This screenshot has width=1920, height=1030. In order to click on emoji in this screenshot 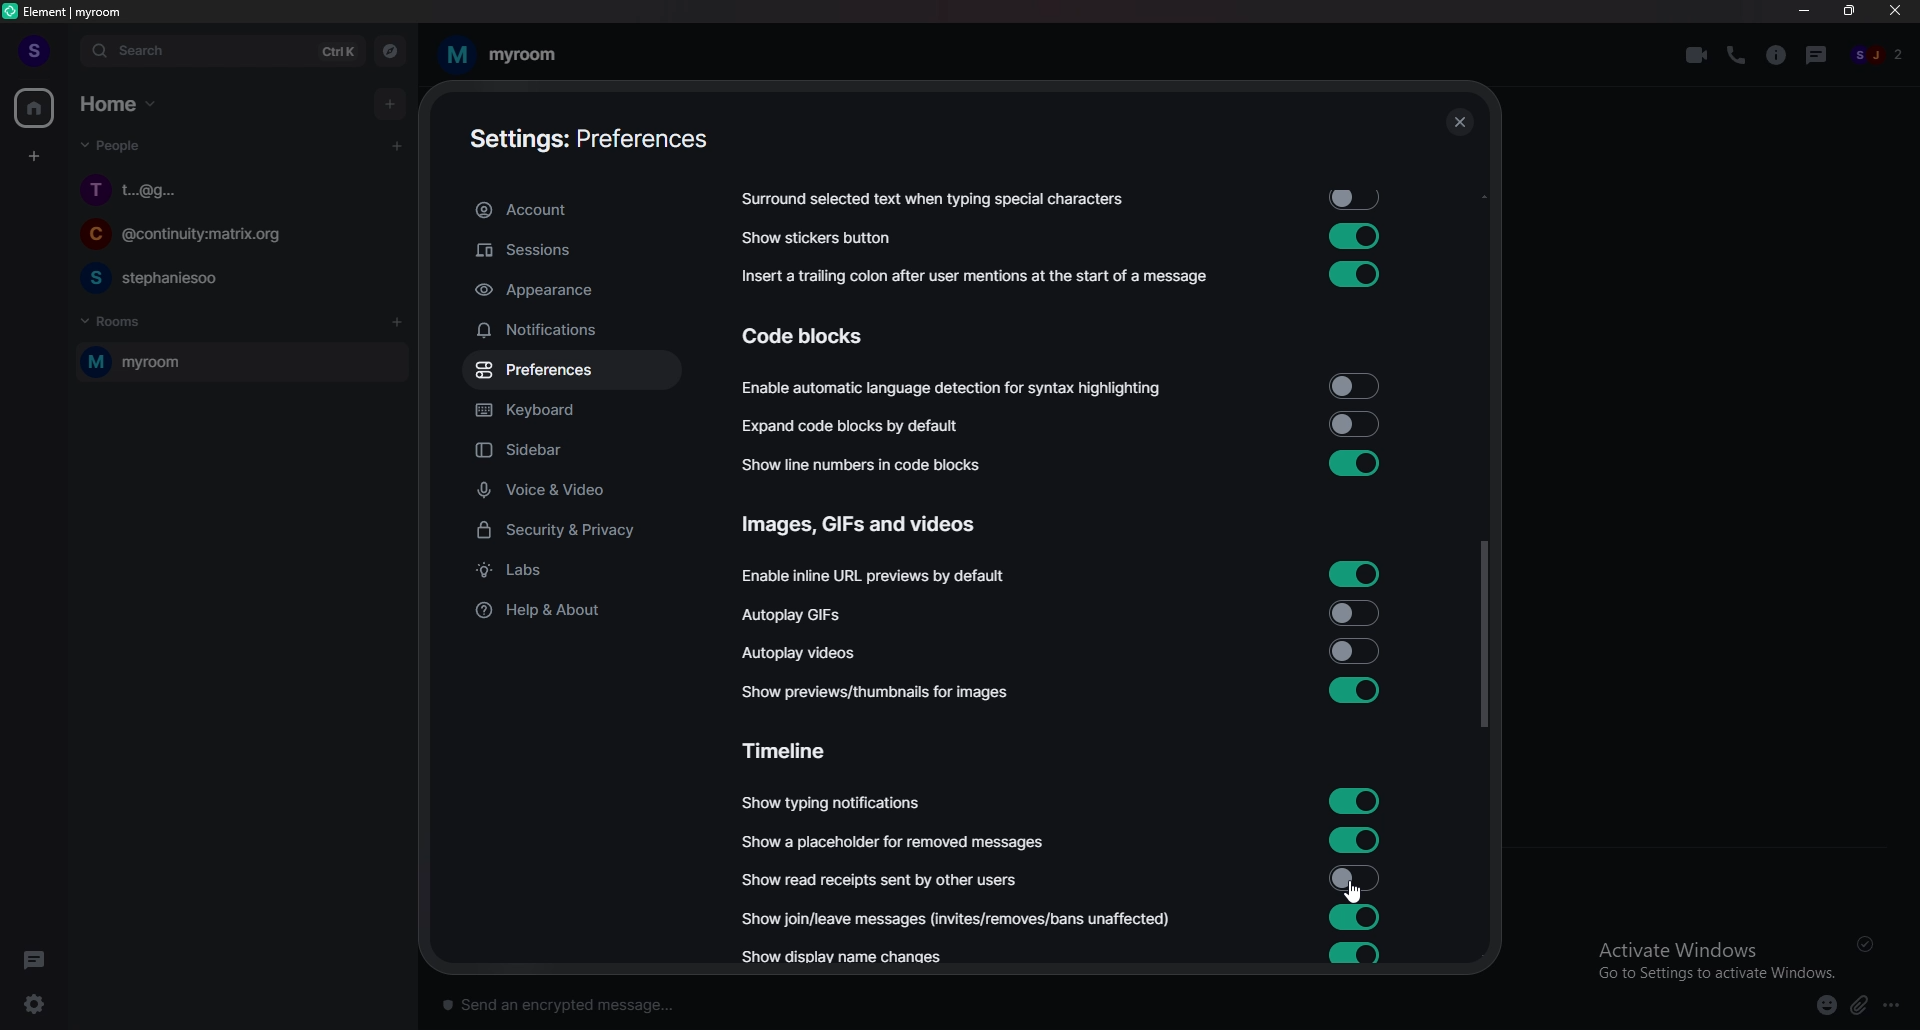, I will do `click(1818, 1004)`.